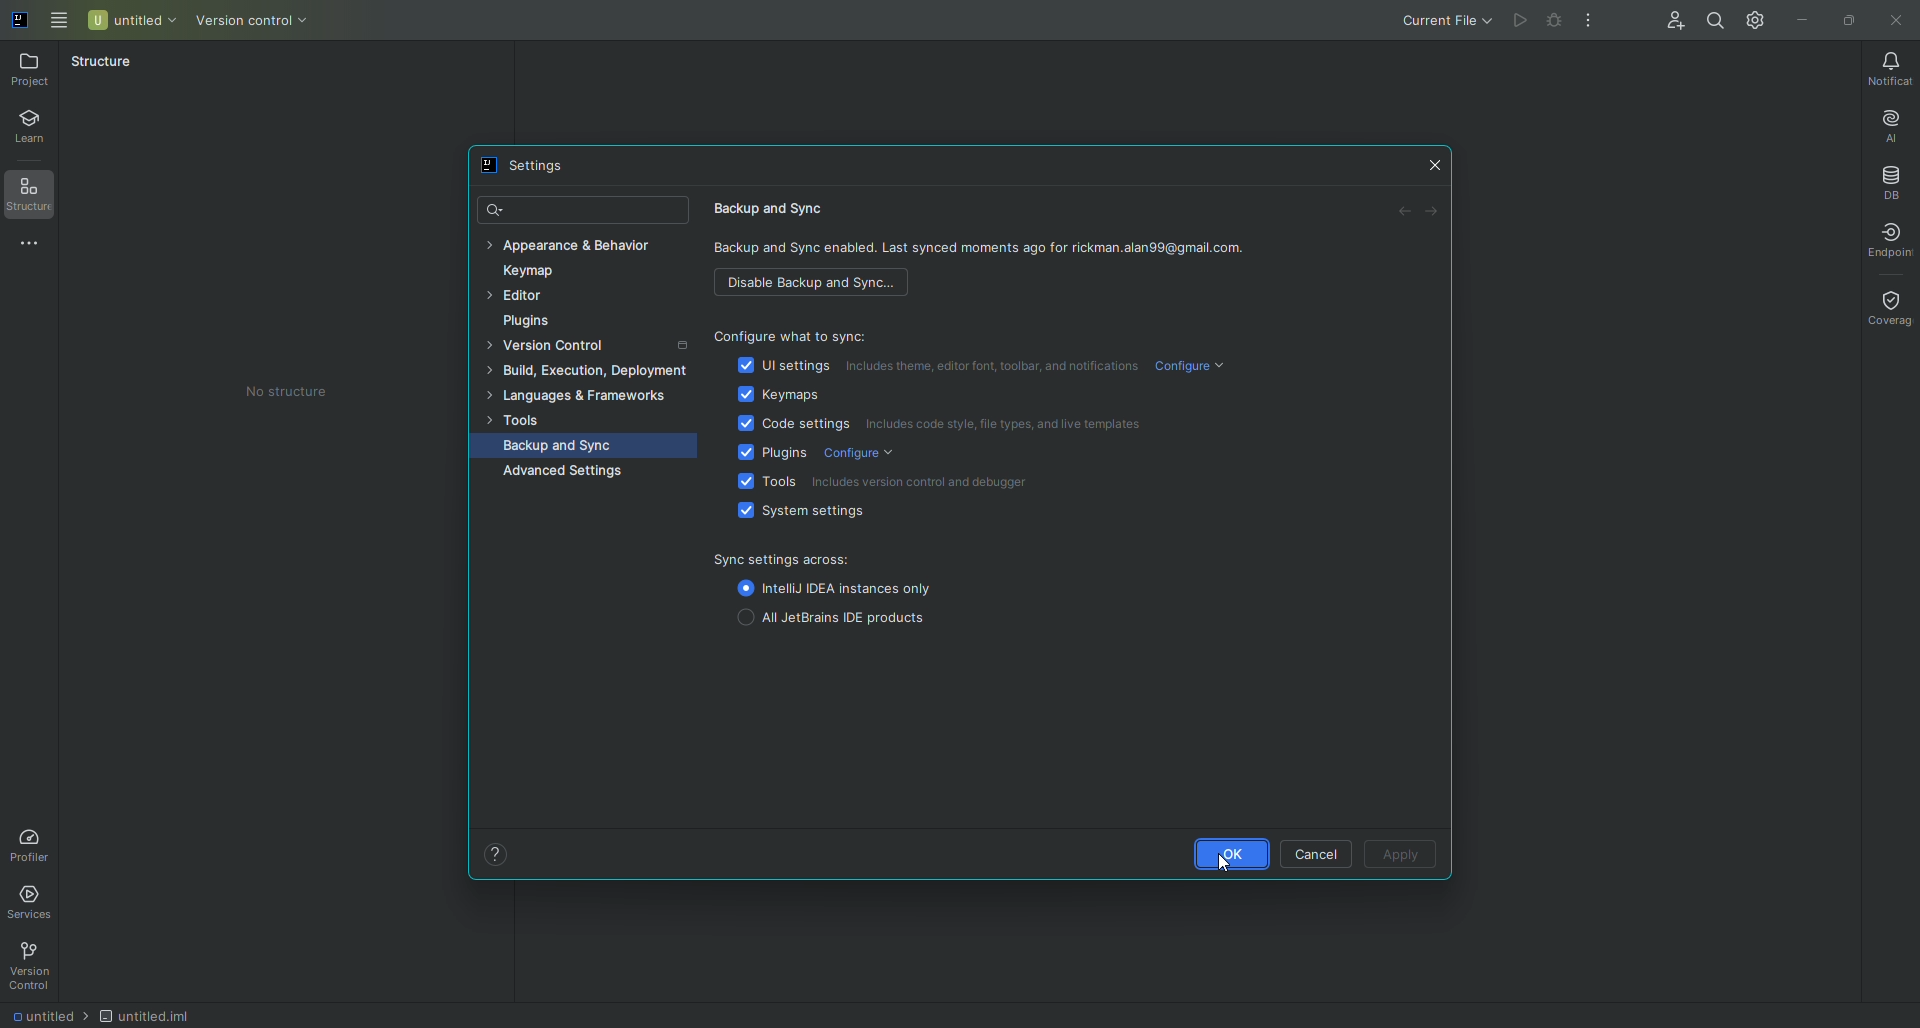 The width and height of the screenshot is (1920, 1028). What do you see at coordinates (591, 371) in the screenshot?
I see `Build, Execution, Deployment` at bounding box center [591, 371].